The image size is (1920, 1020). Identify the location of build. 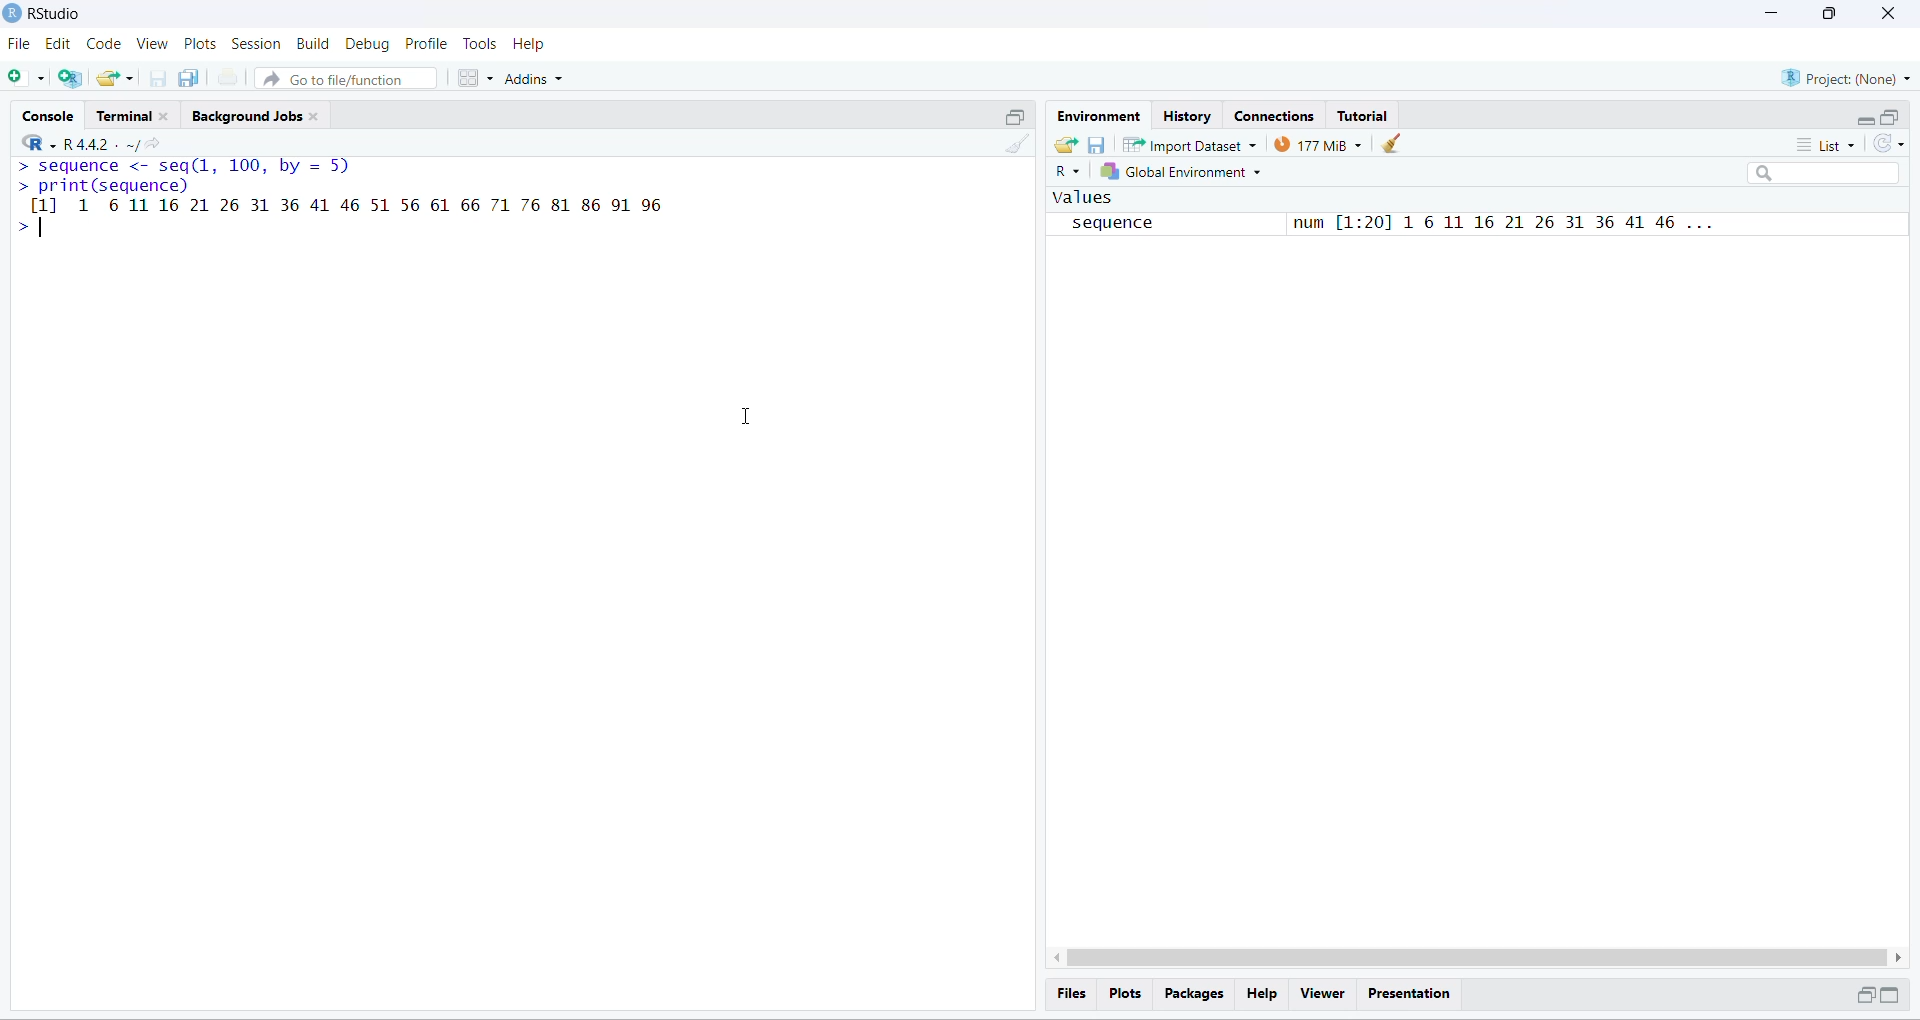
(314, 44).